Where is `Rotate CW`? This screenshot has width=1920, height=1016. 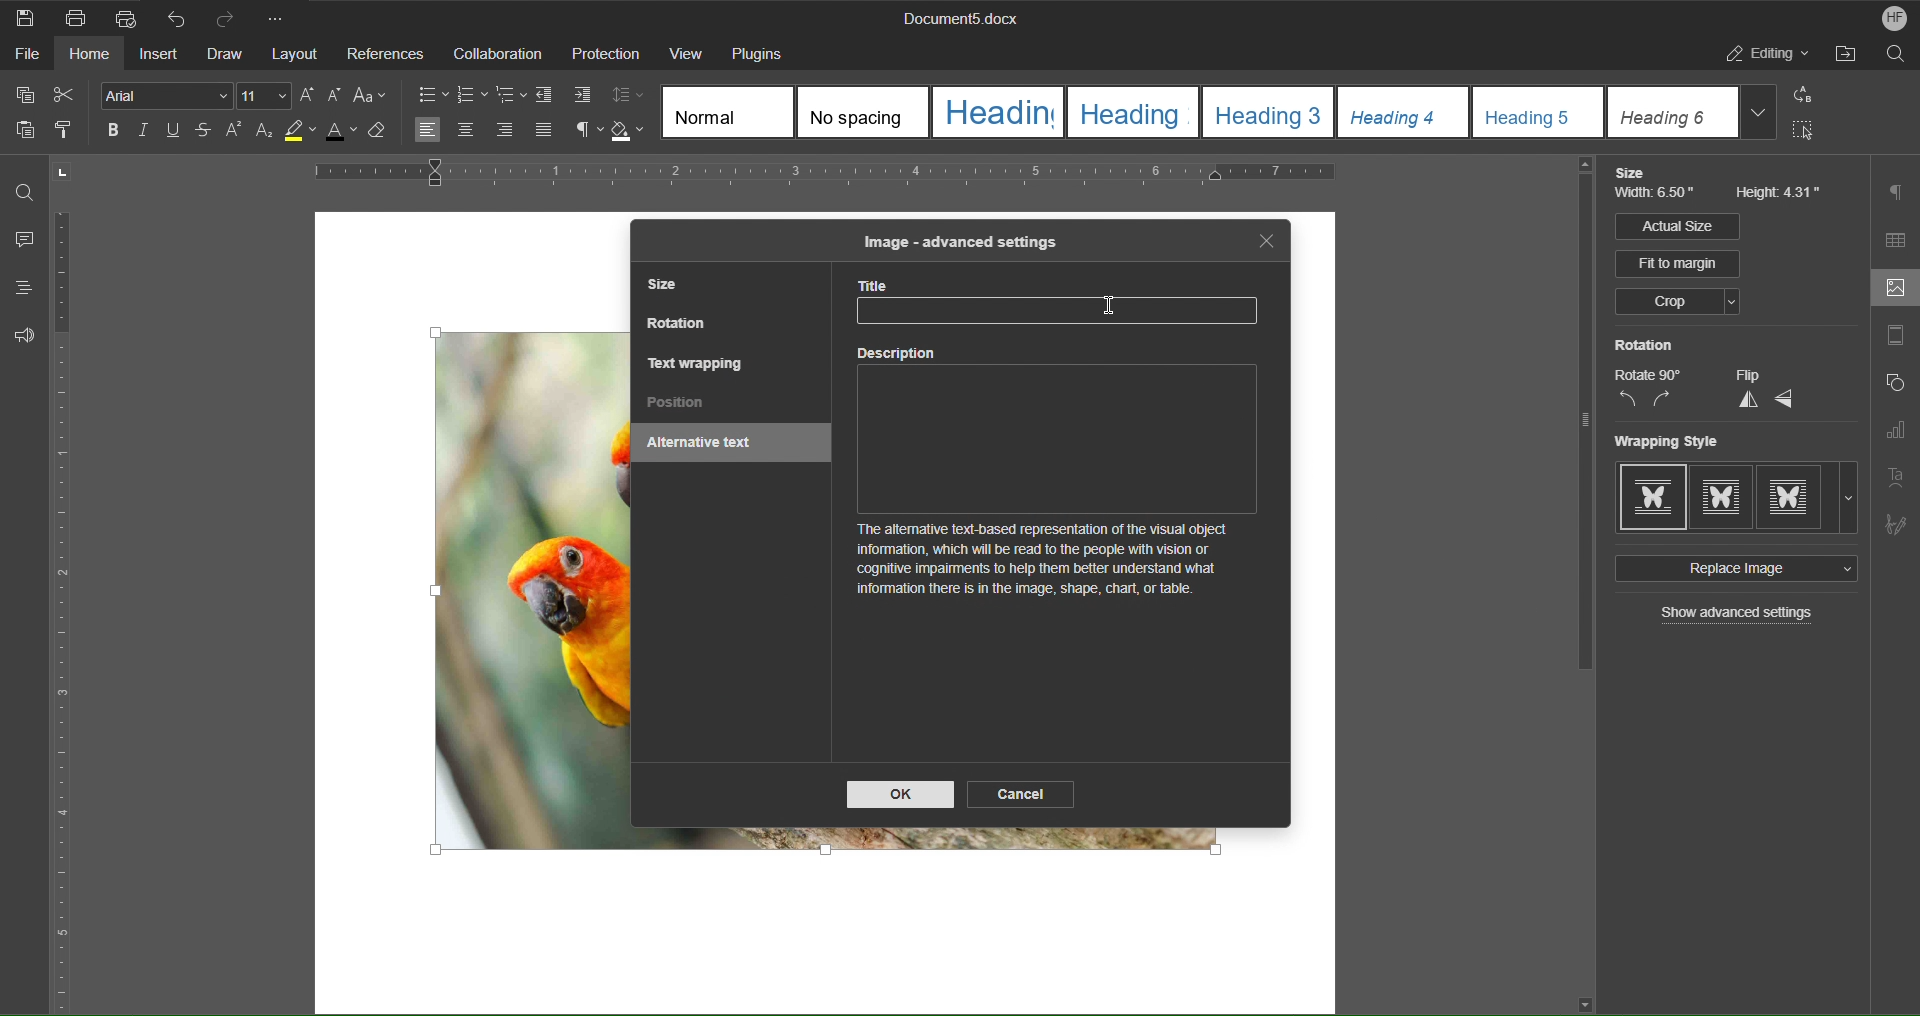 Rotate CW is located at coordinates (1663, 400).